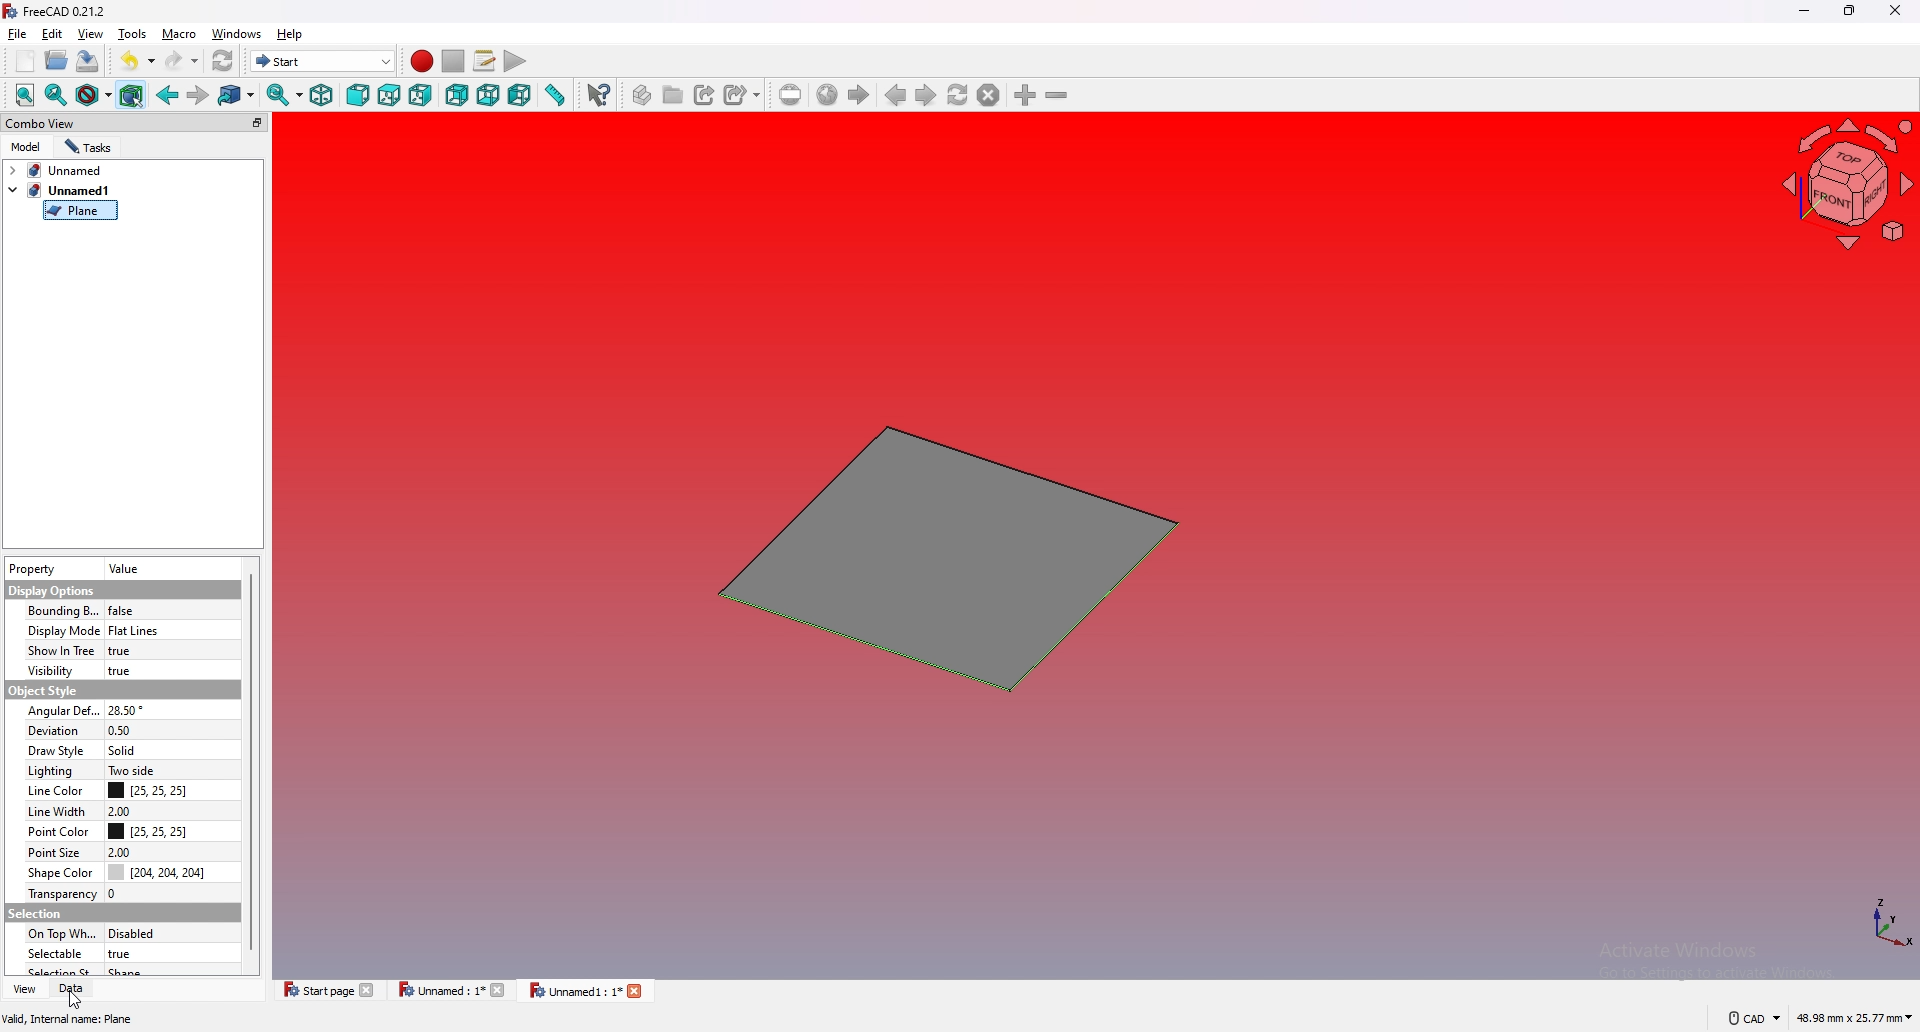 This screenshot has height=1032, width=1920. Describe the element at coordinates (586, 992) in the screenshot. I see `Unnamed 1 : 1*` at that location.